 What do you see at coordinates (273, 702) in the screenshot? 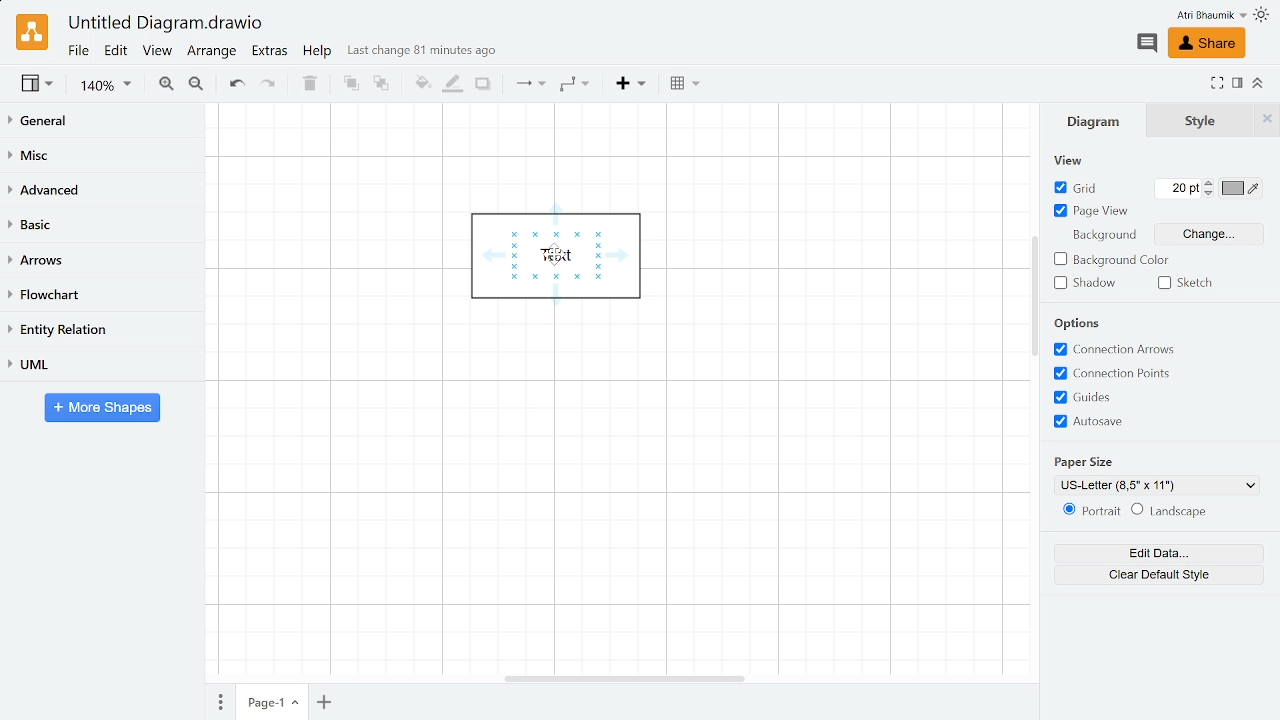
I see `Current page` at bounding box center [273, 702].